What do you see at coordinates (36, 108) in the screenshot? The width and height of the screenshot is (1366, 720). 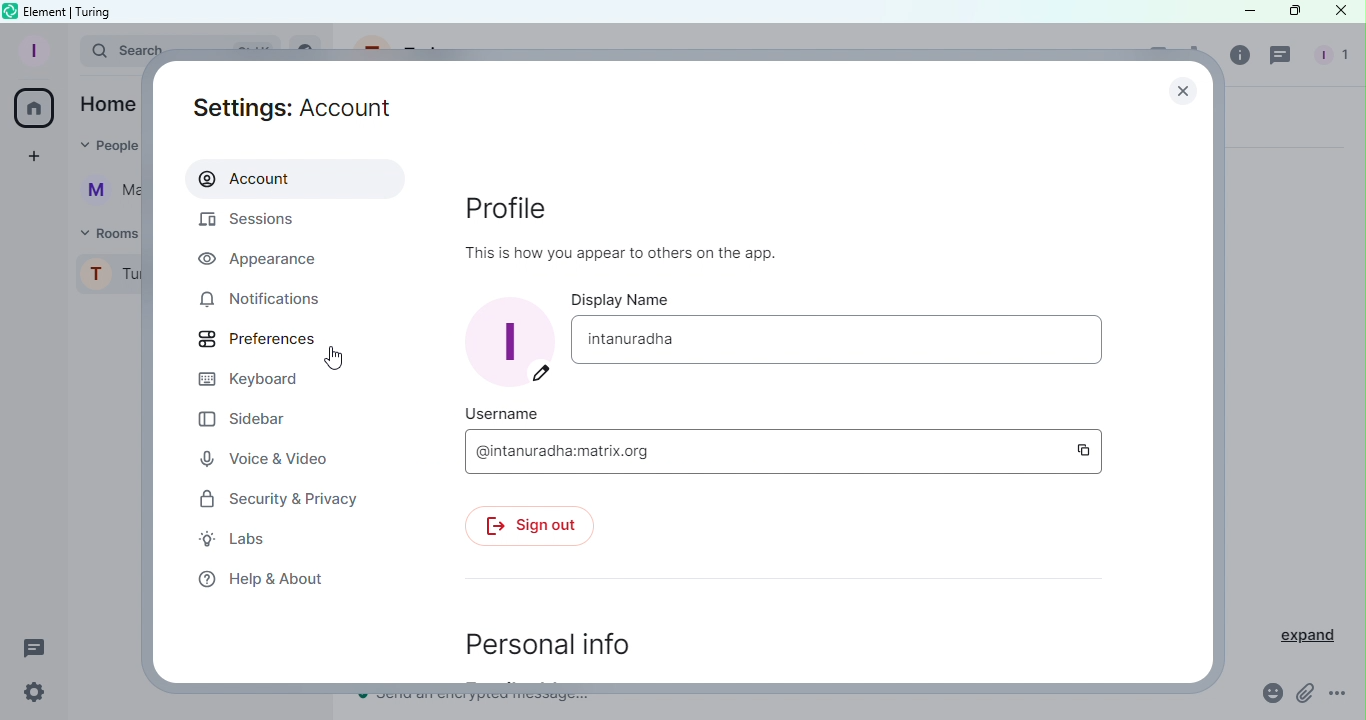 I see `Home` at bounding box center [36, 108].